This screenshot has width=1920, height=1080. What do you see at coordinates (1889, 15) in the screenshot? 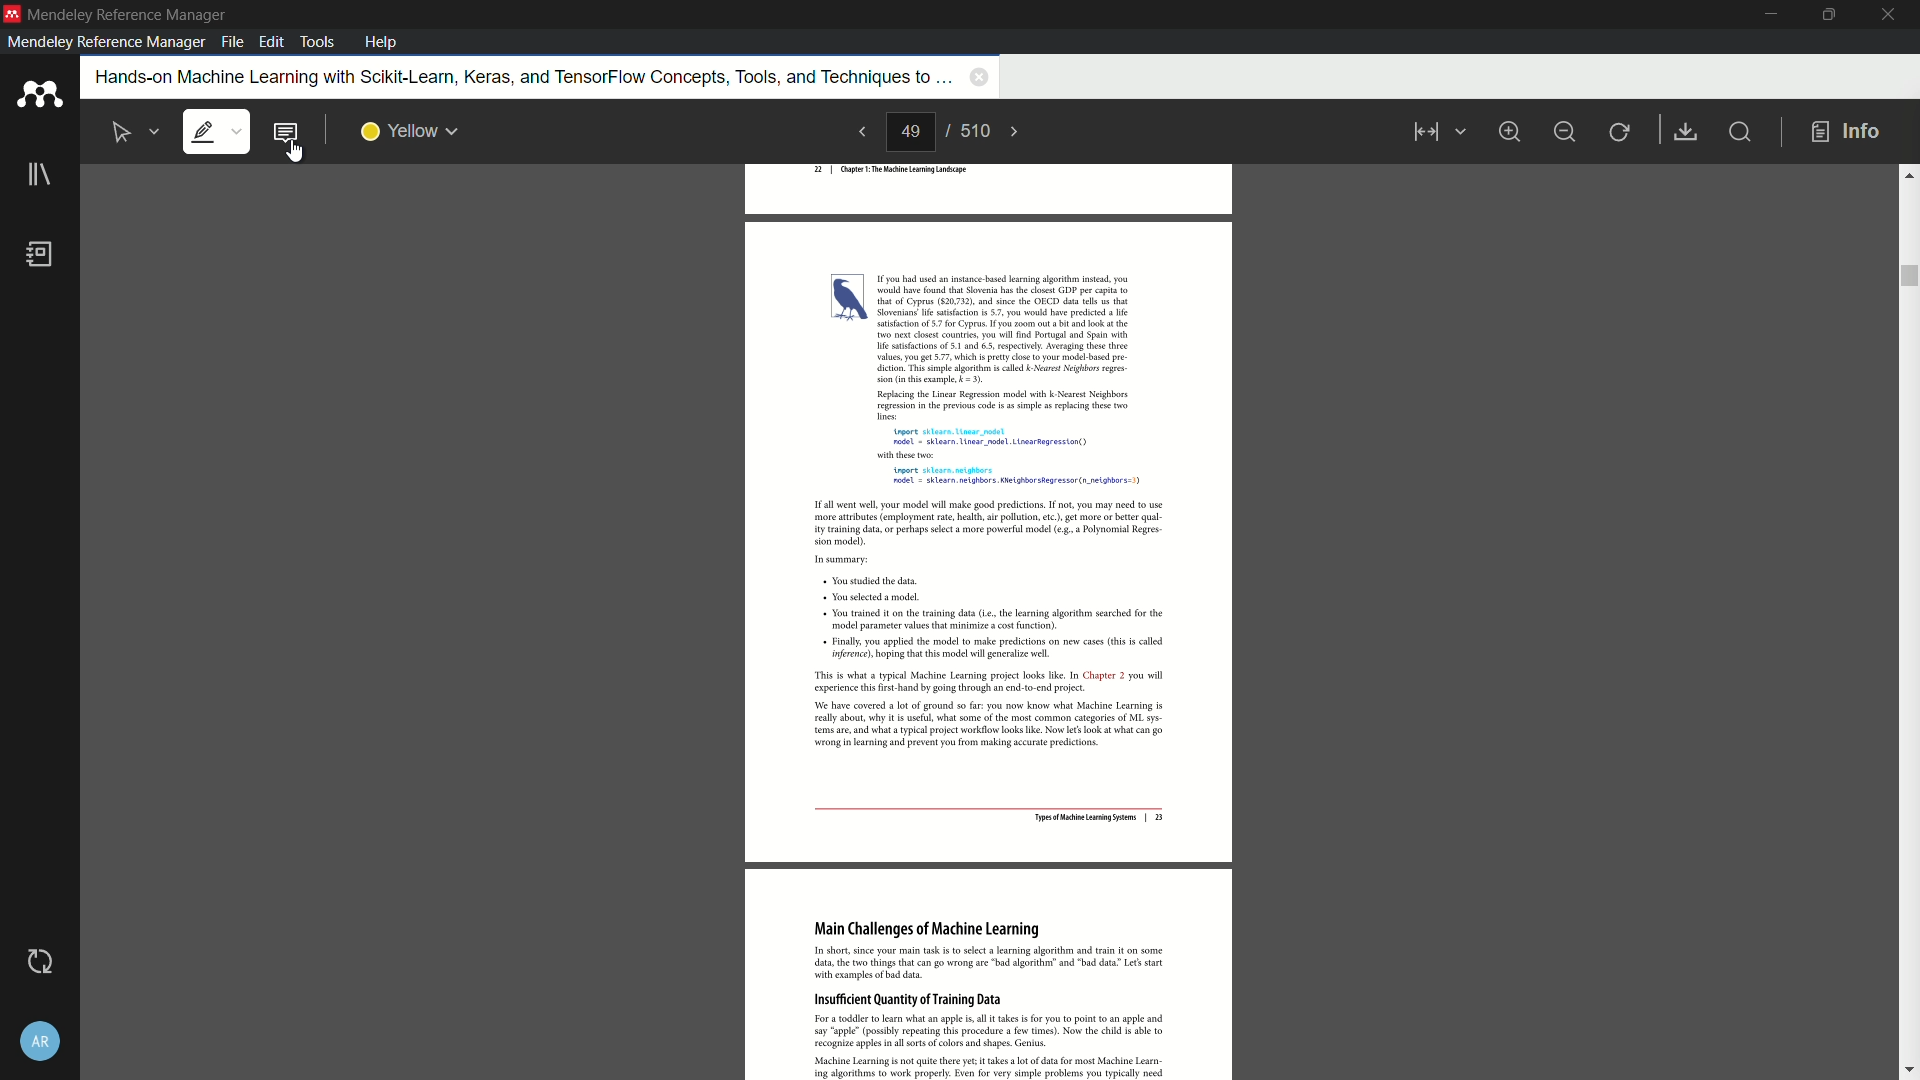
I see `close app` at bounding box center [1889, 15].